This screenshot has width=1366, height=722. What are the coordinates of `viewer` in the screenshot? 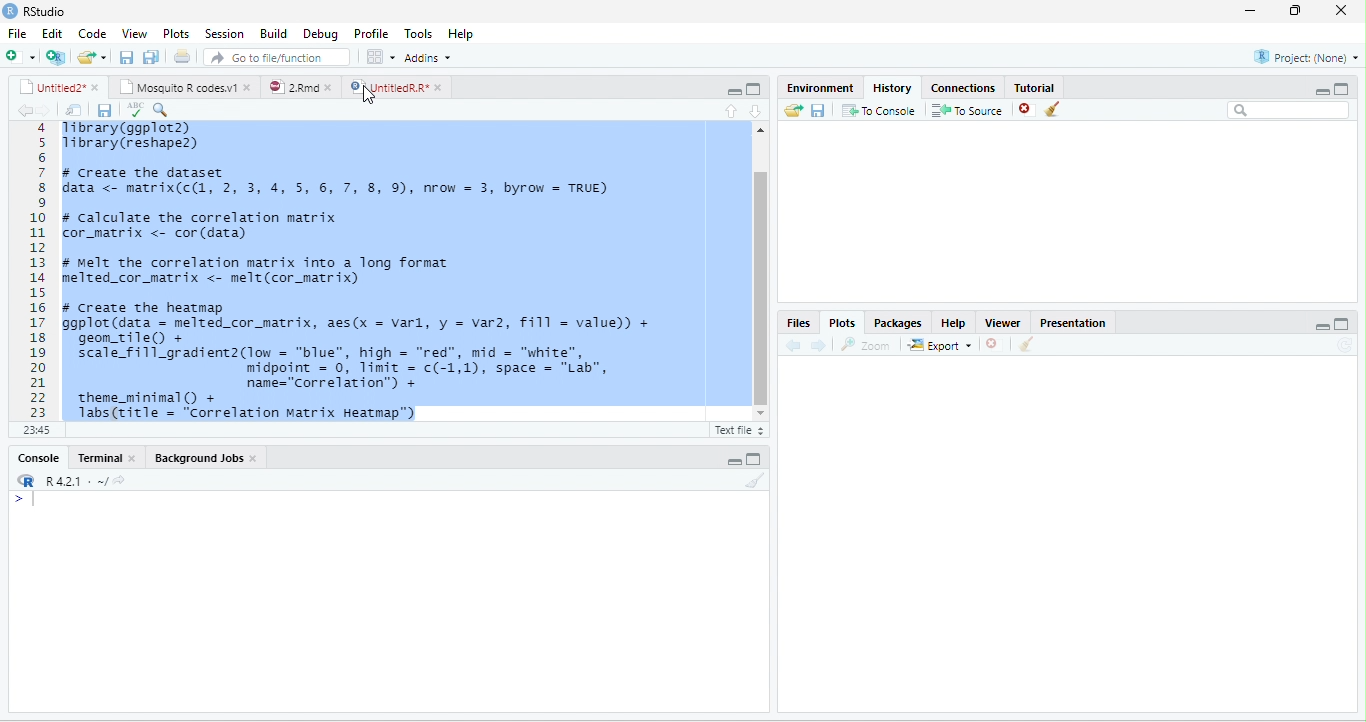 It's located at (1001, 320).